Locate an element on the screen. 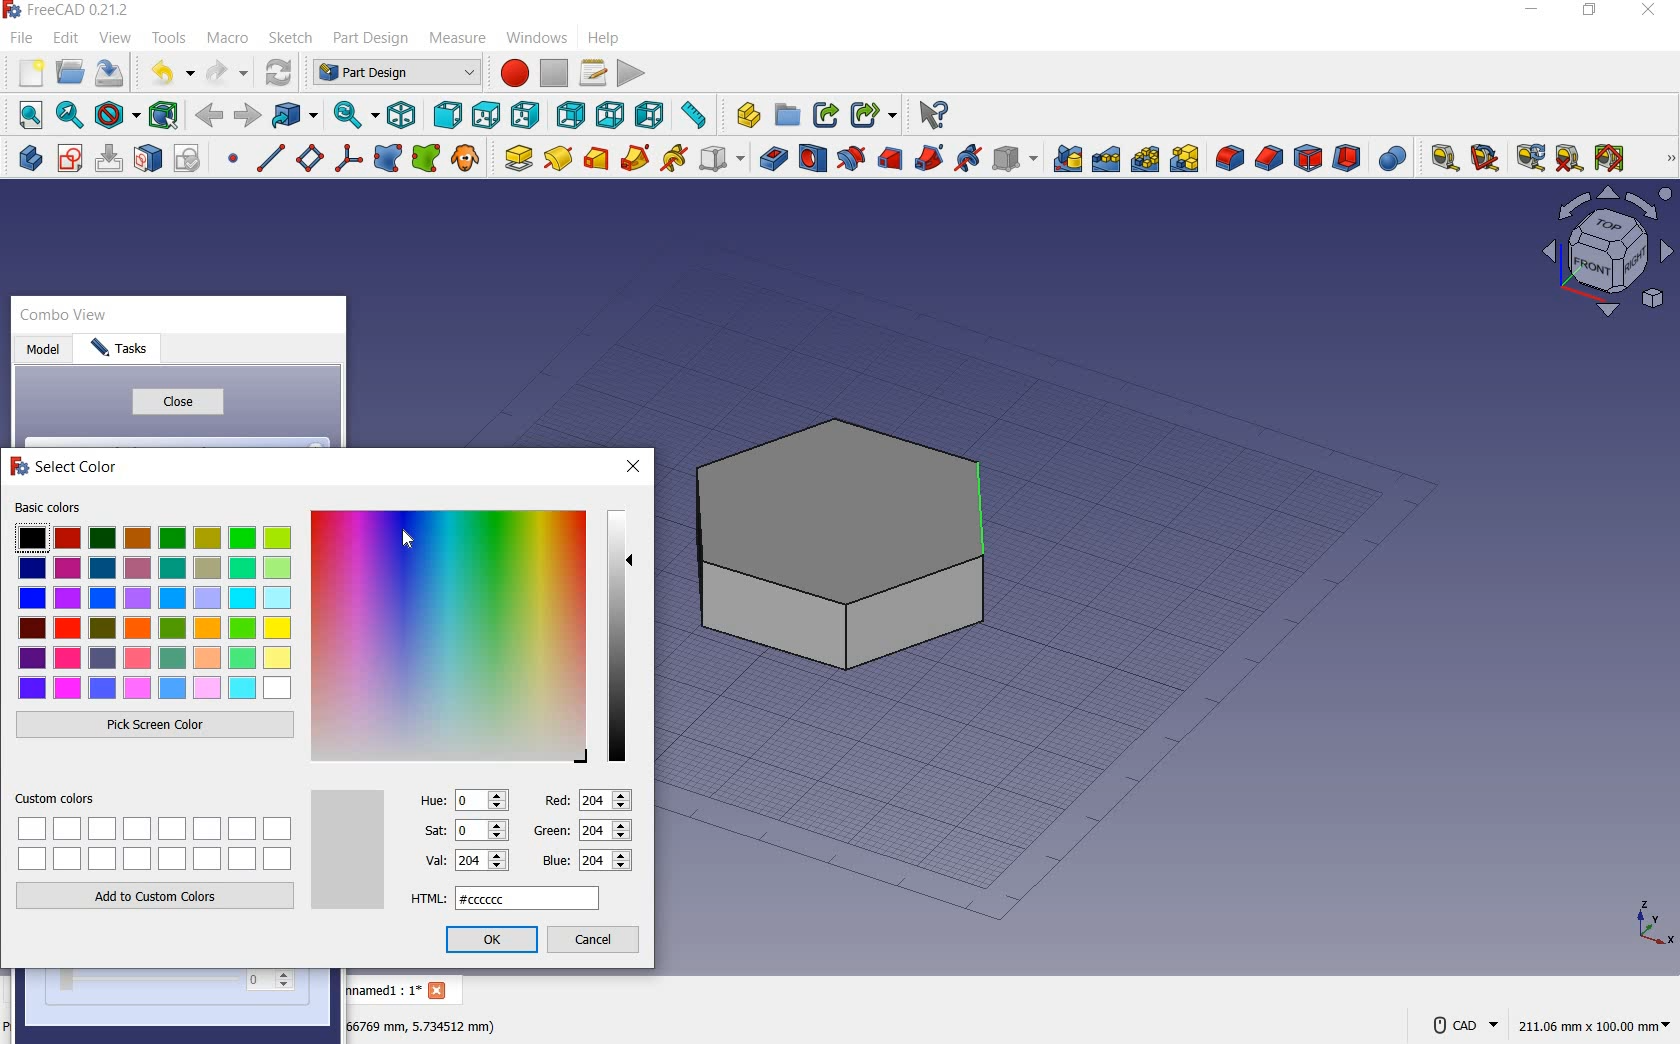  create a datum point is located at coordinates (234, 162).